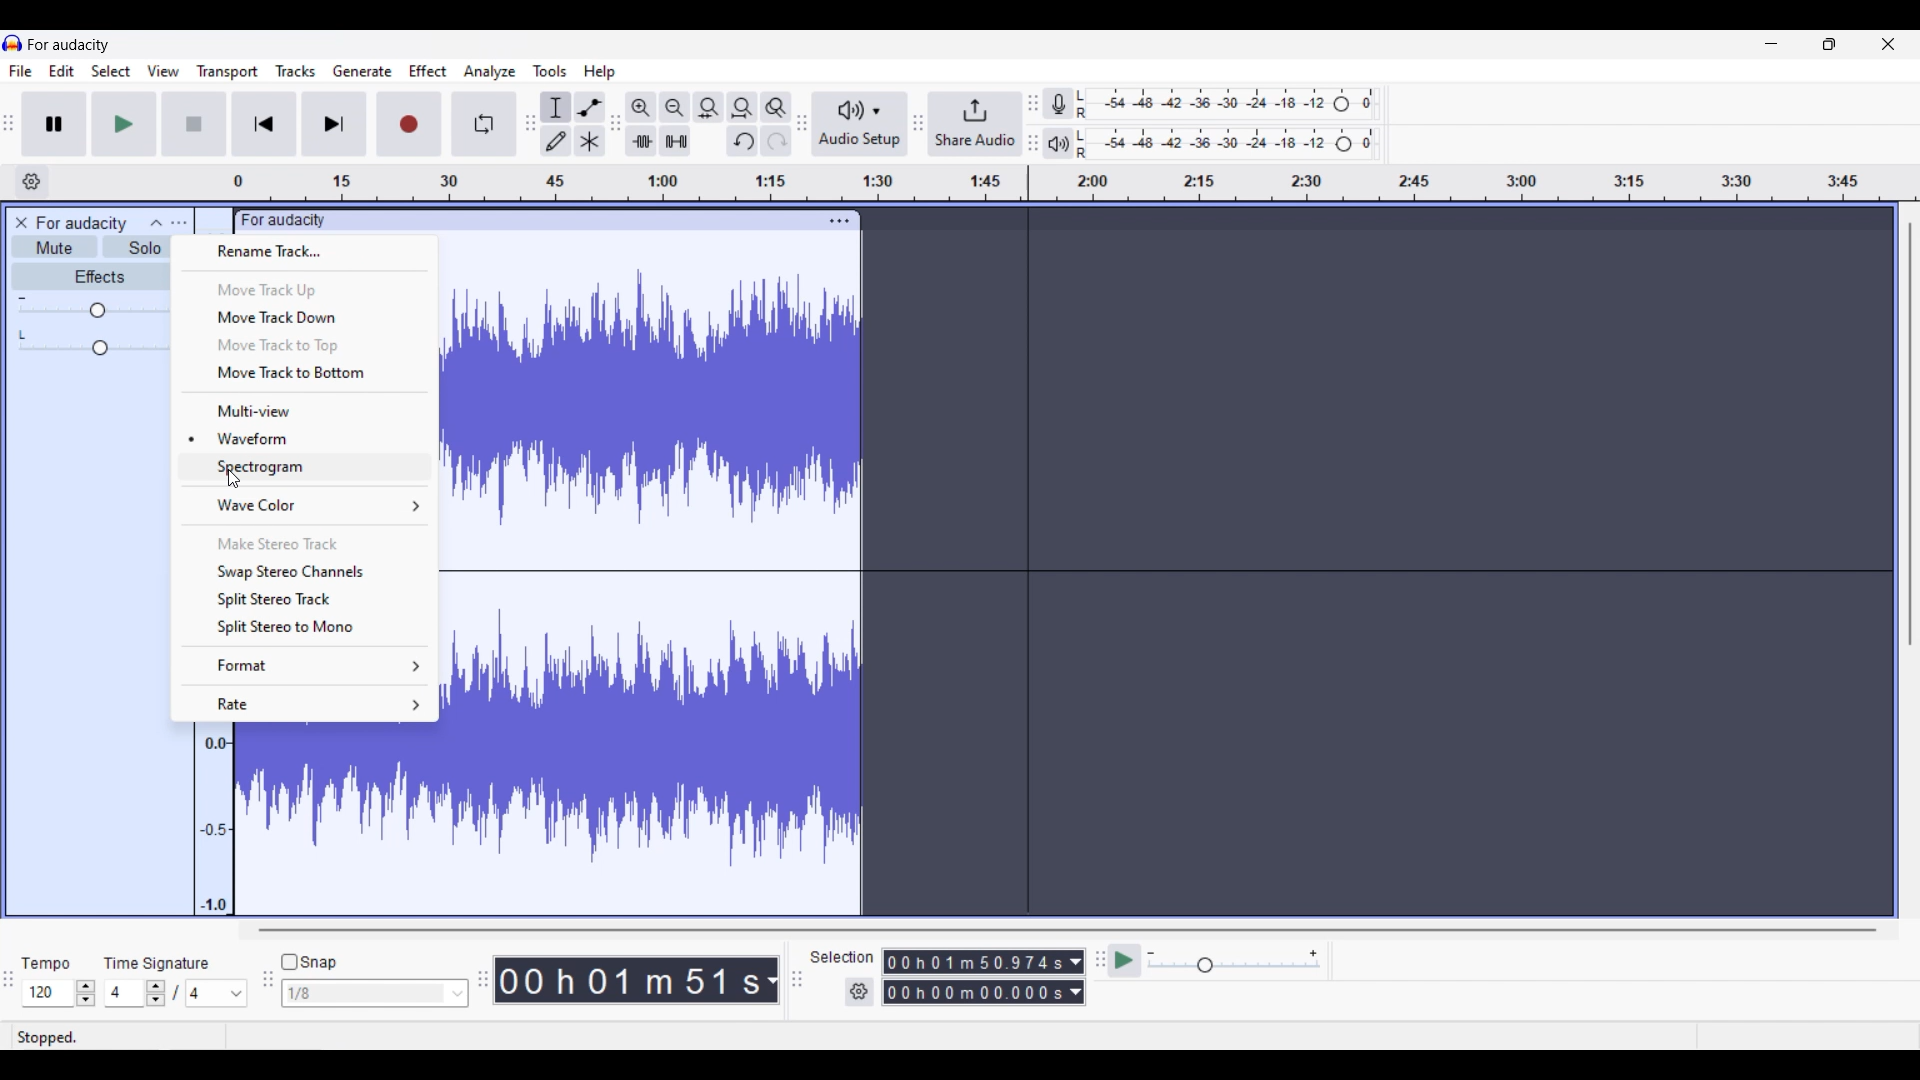  I want to click on Enable looping, so click(483, 124).